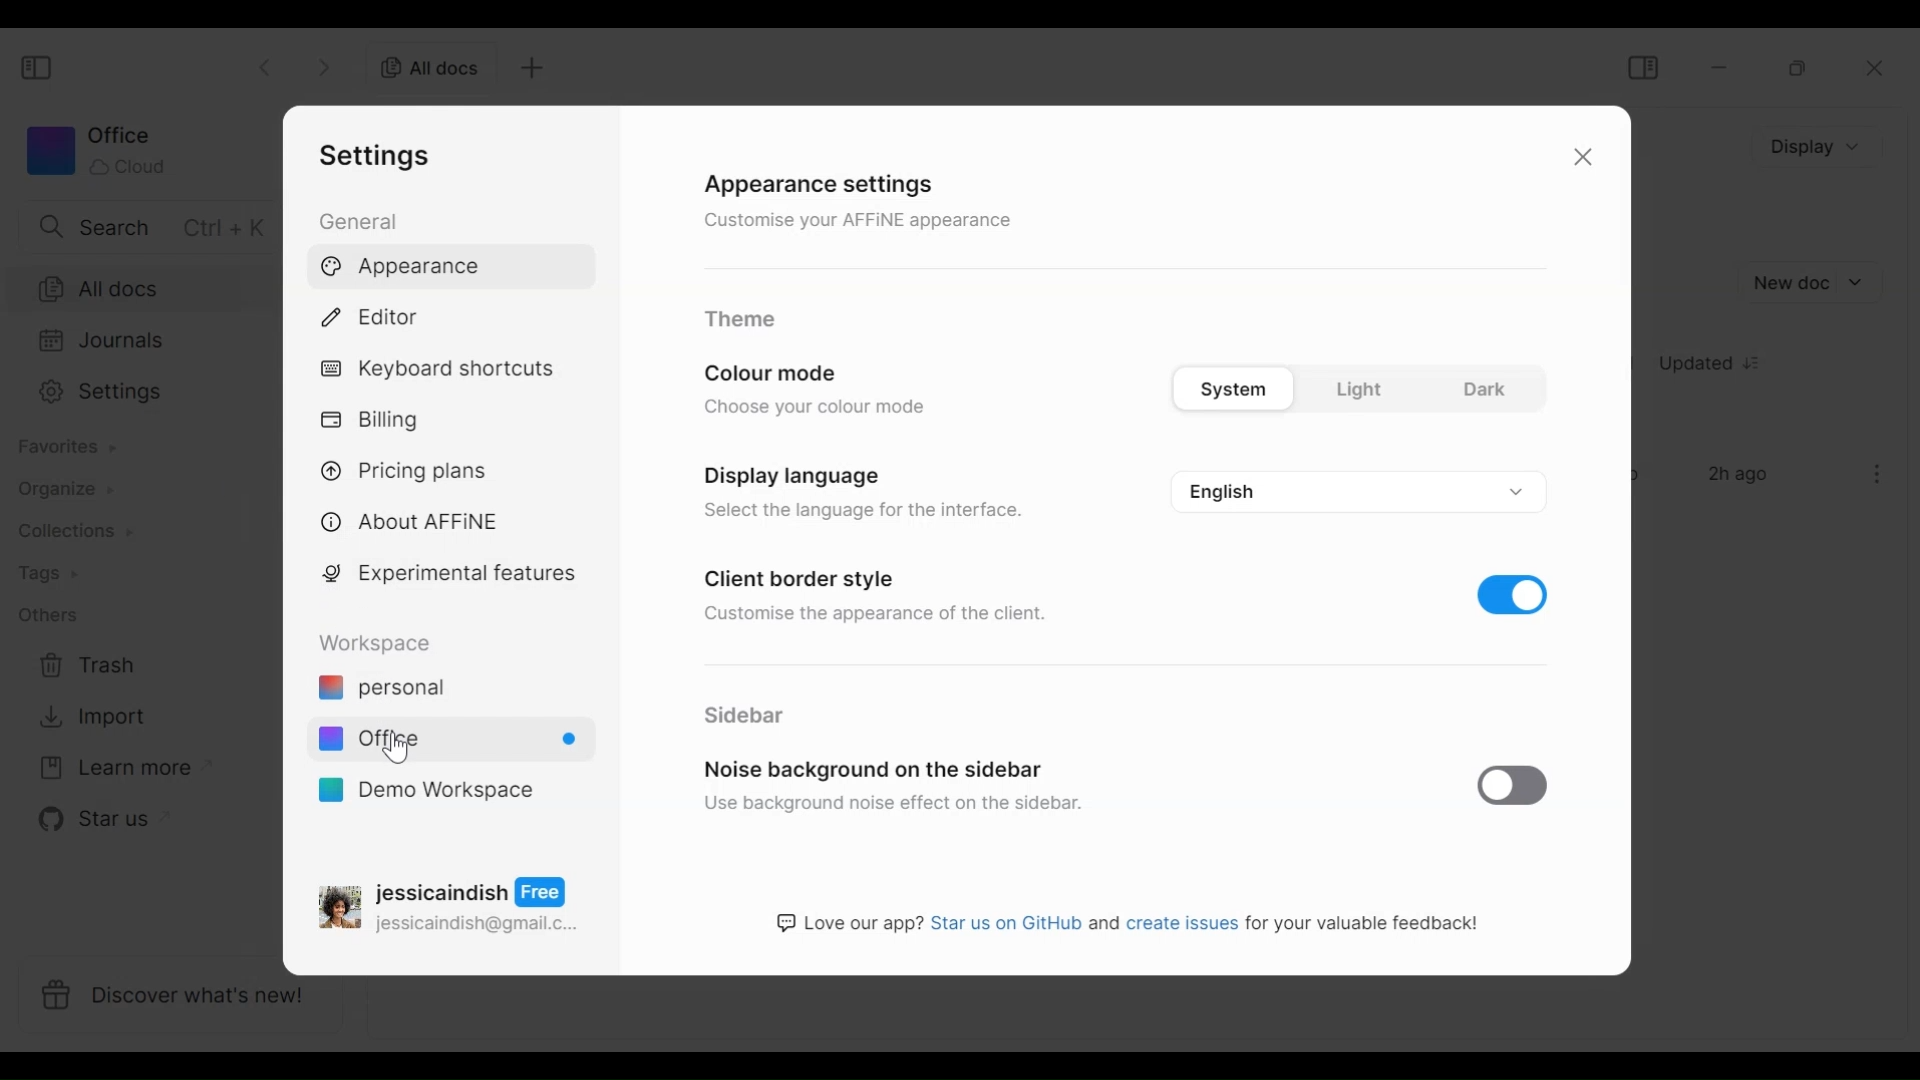  I want to click on All documents, so click(423, 66).